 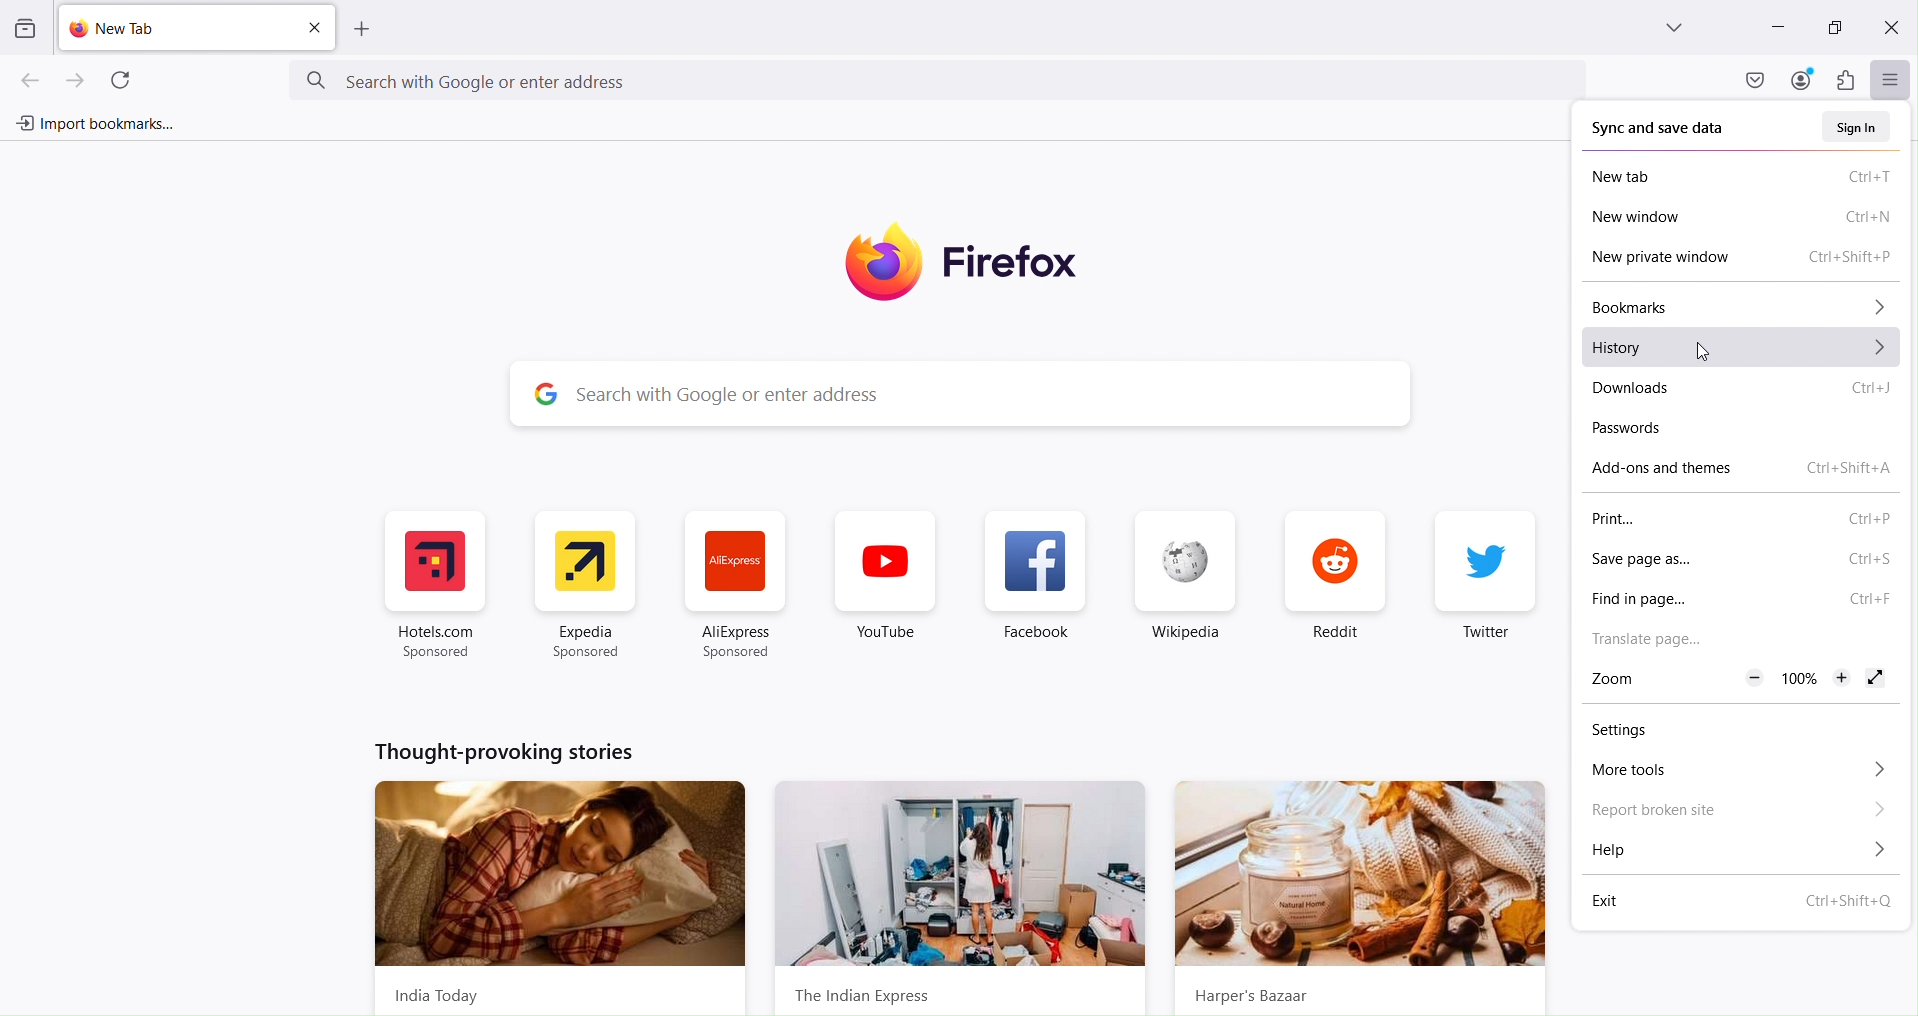 What do you see at coordinates (1745, 388) in the screenshot?
I see `Downloads` at bounding box center [1745, 388].